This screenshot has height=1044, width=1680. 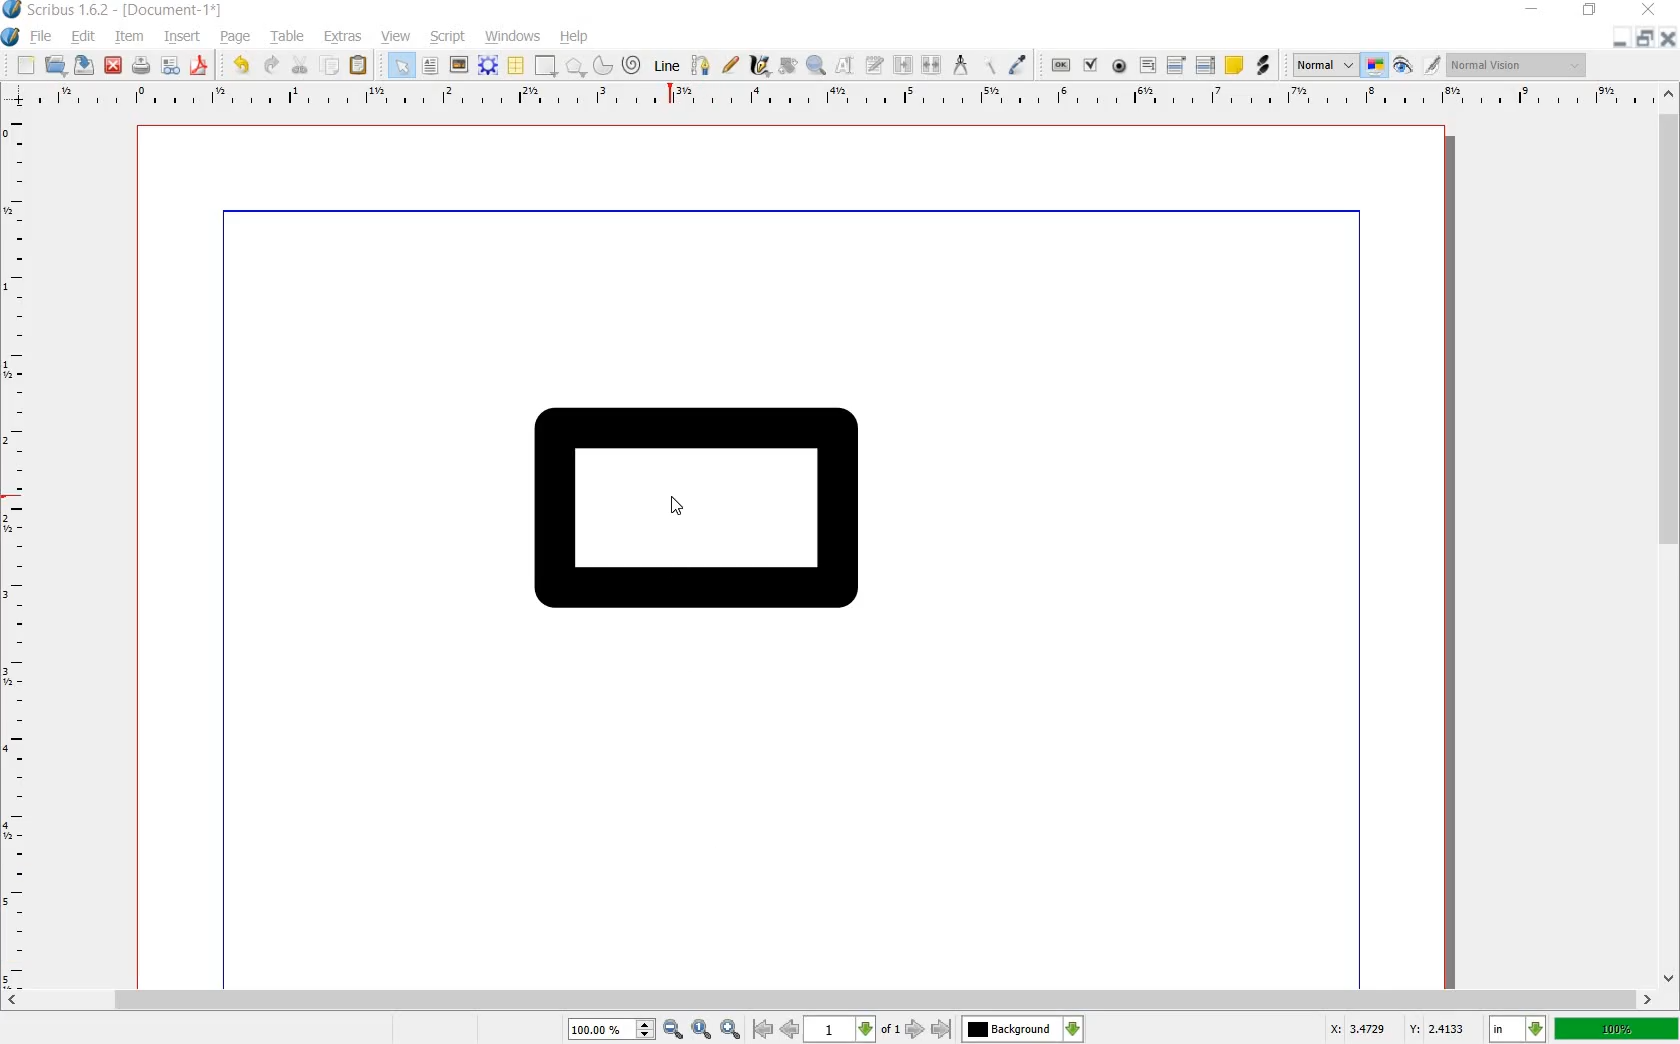 What do you see at coordinates (875, 65) in the screenshot?
I see `edit text with story editor` at bounding box center [875, 65].